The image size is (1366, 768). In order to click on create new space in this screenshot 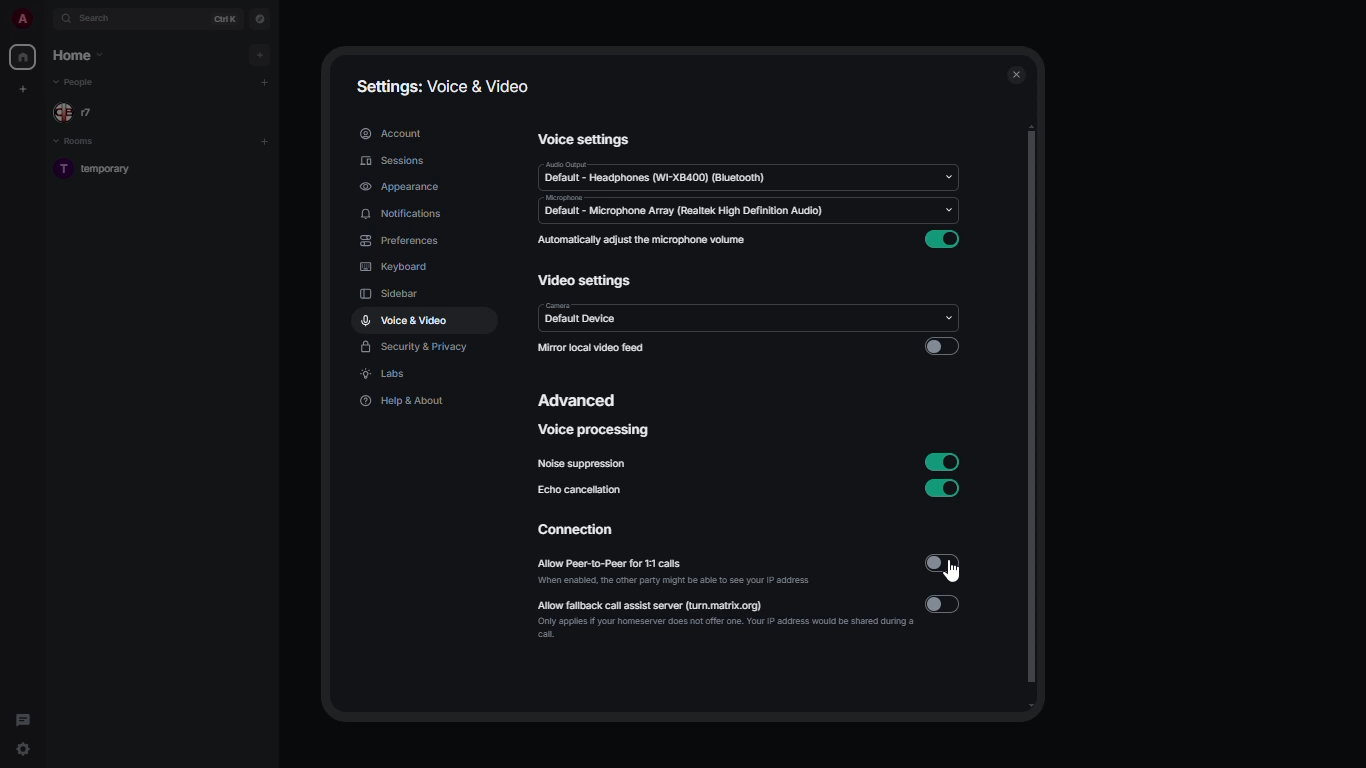, I will do `click(24, 88)`.